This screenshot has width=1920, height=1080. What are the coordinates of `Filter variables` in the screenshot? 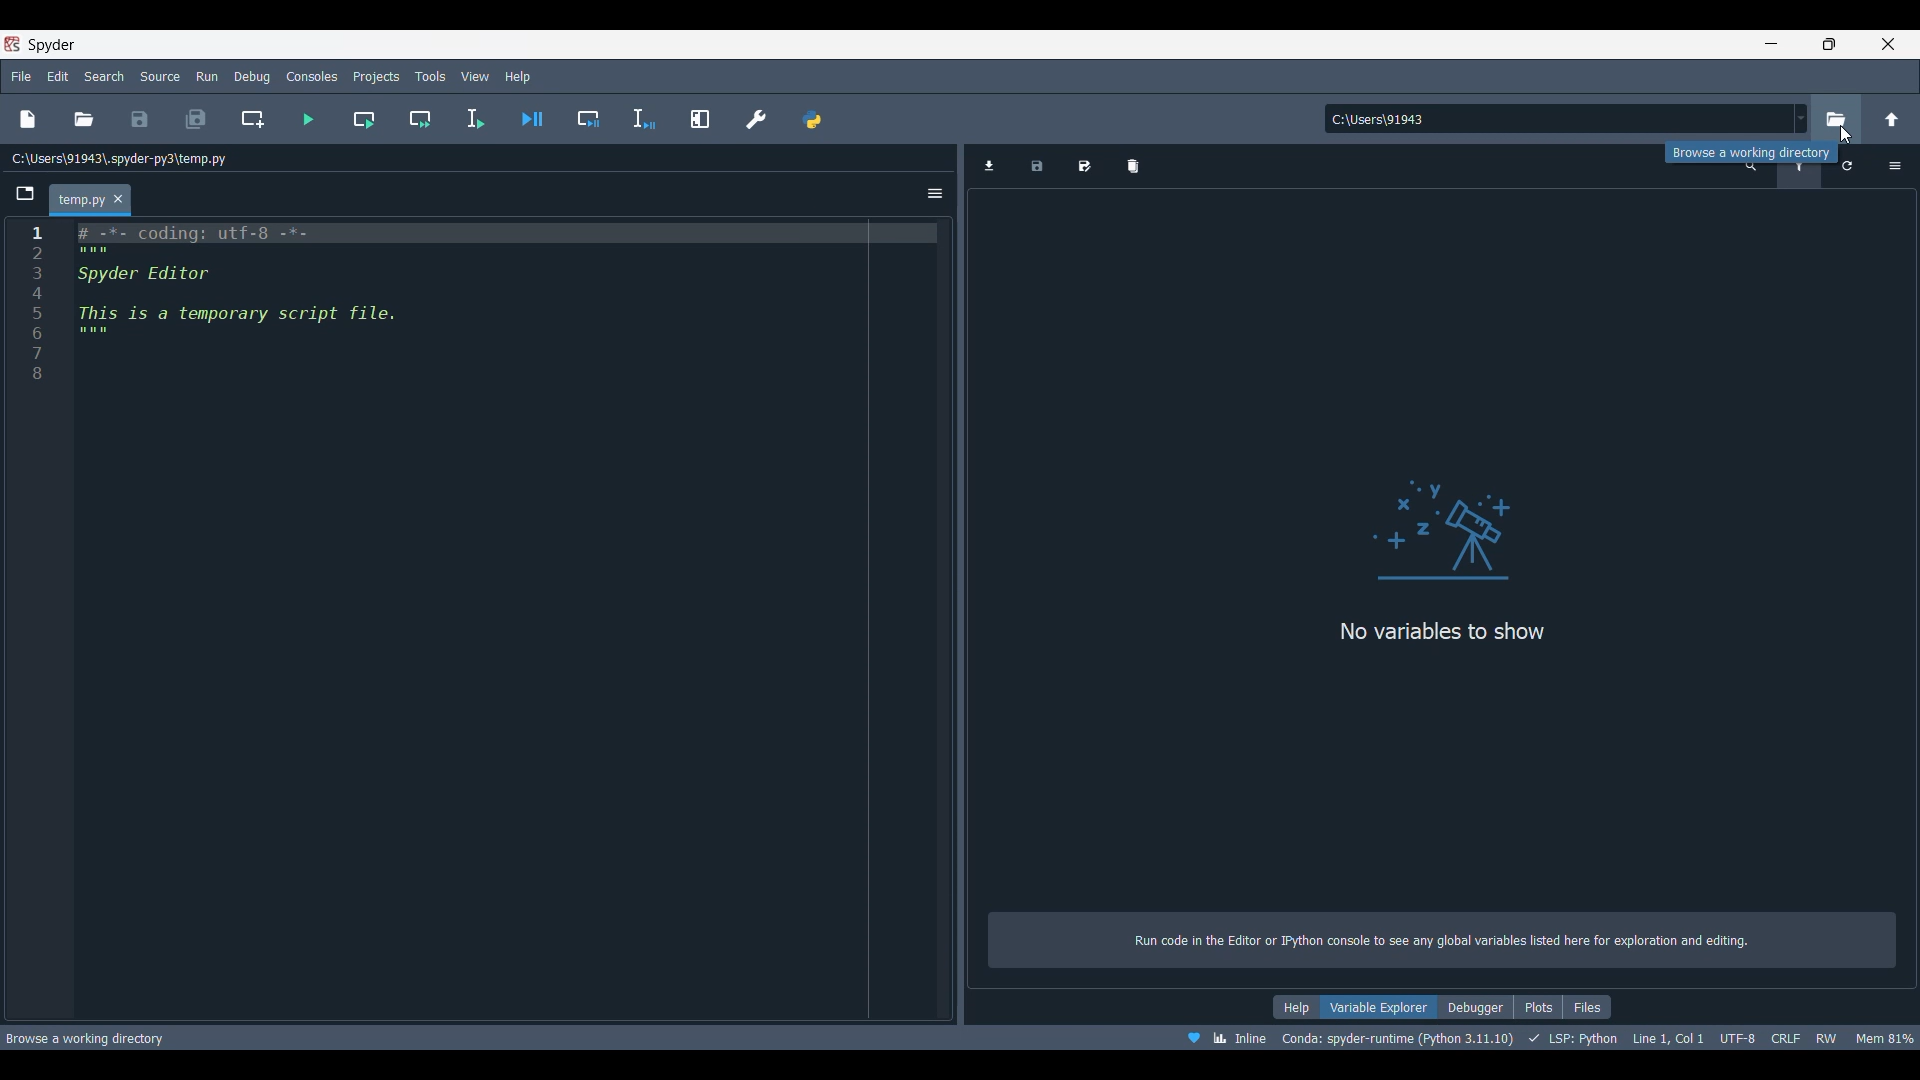 It's located at (1799, 175).